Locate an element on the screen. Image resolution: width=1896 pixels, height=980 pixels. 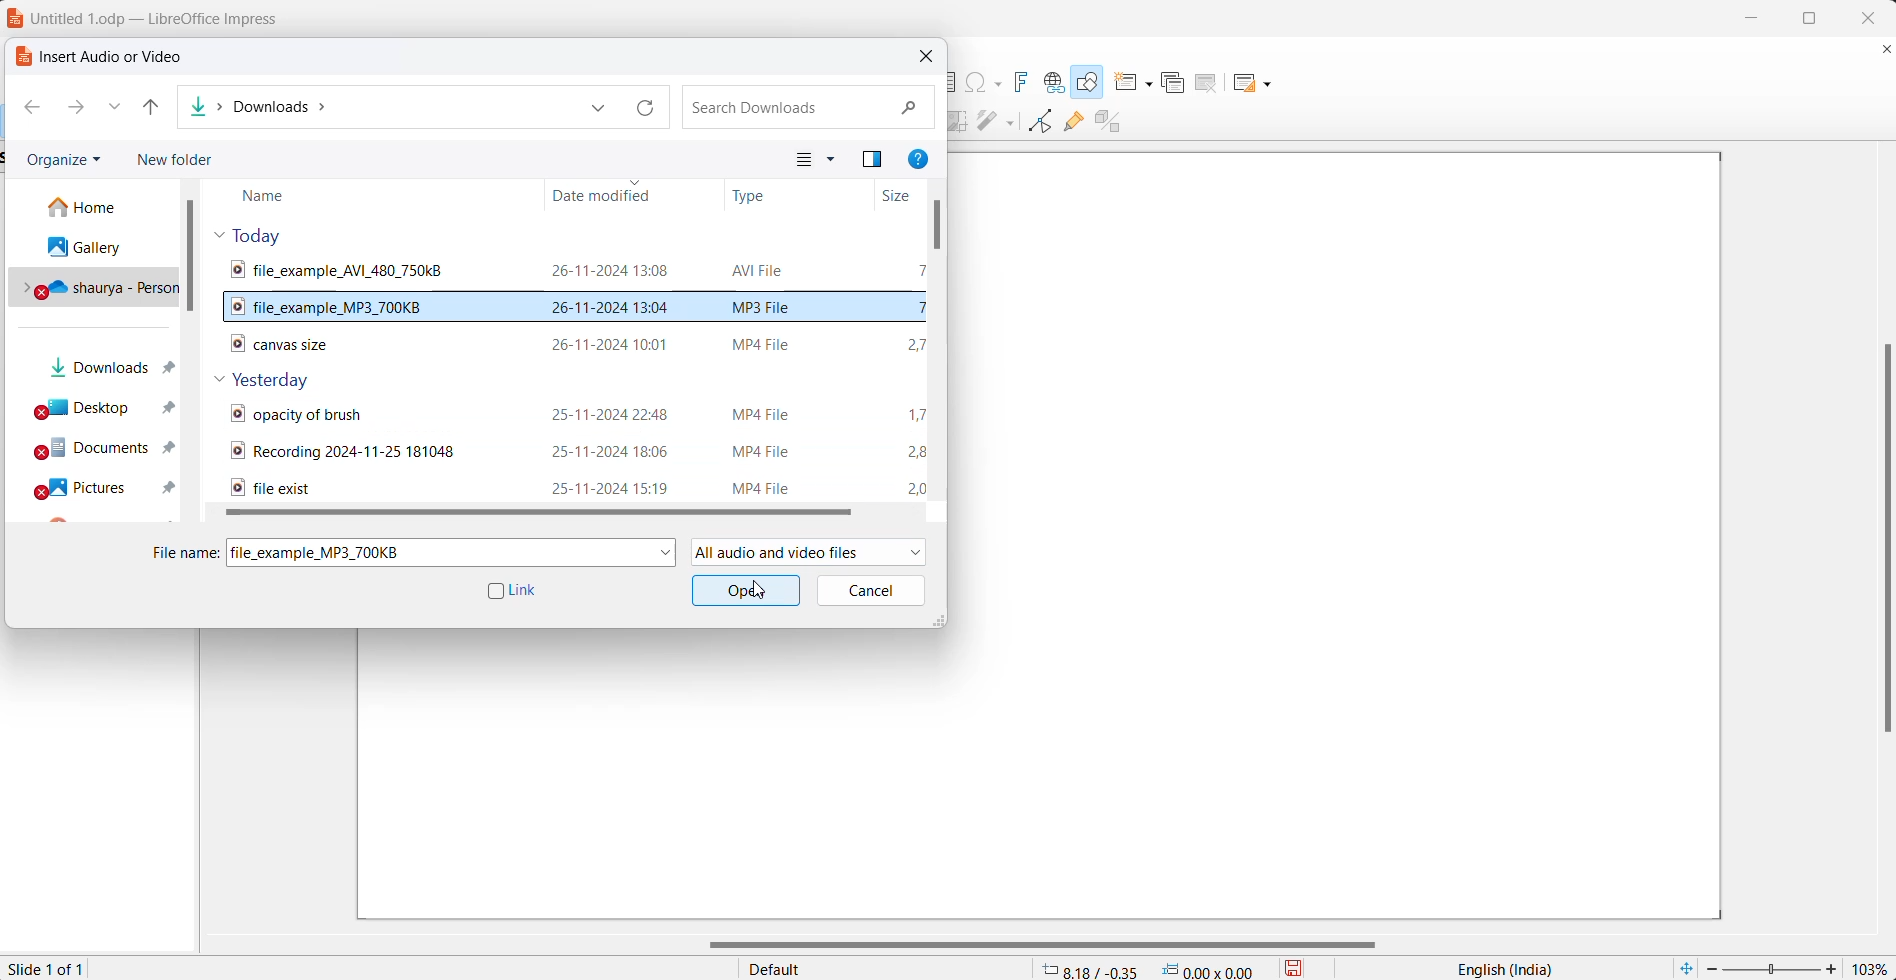
video files name is located at coordinates (385, 451).